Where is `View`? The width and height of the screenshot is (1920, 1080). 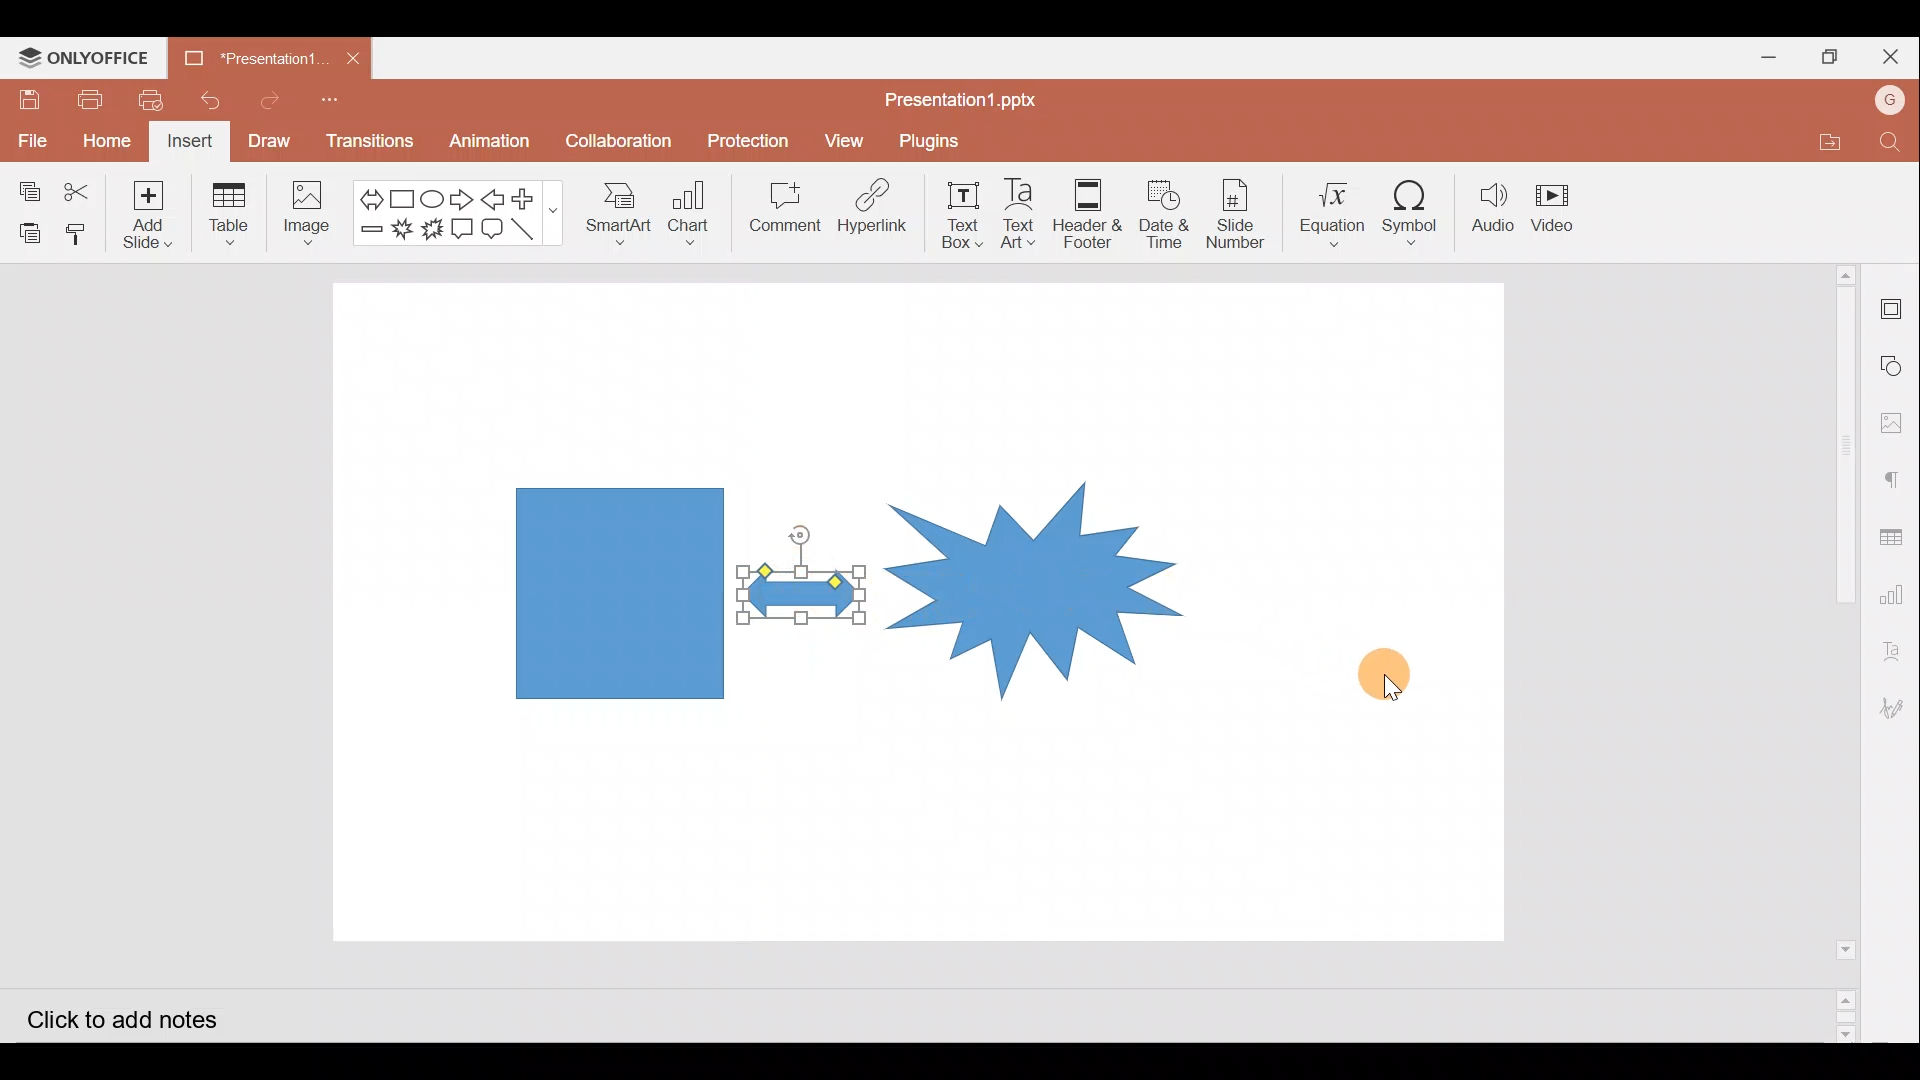
View is located at coordinates (844, 140).